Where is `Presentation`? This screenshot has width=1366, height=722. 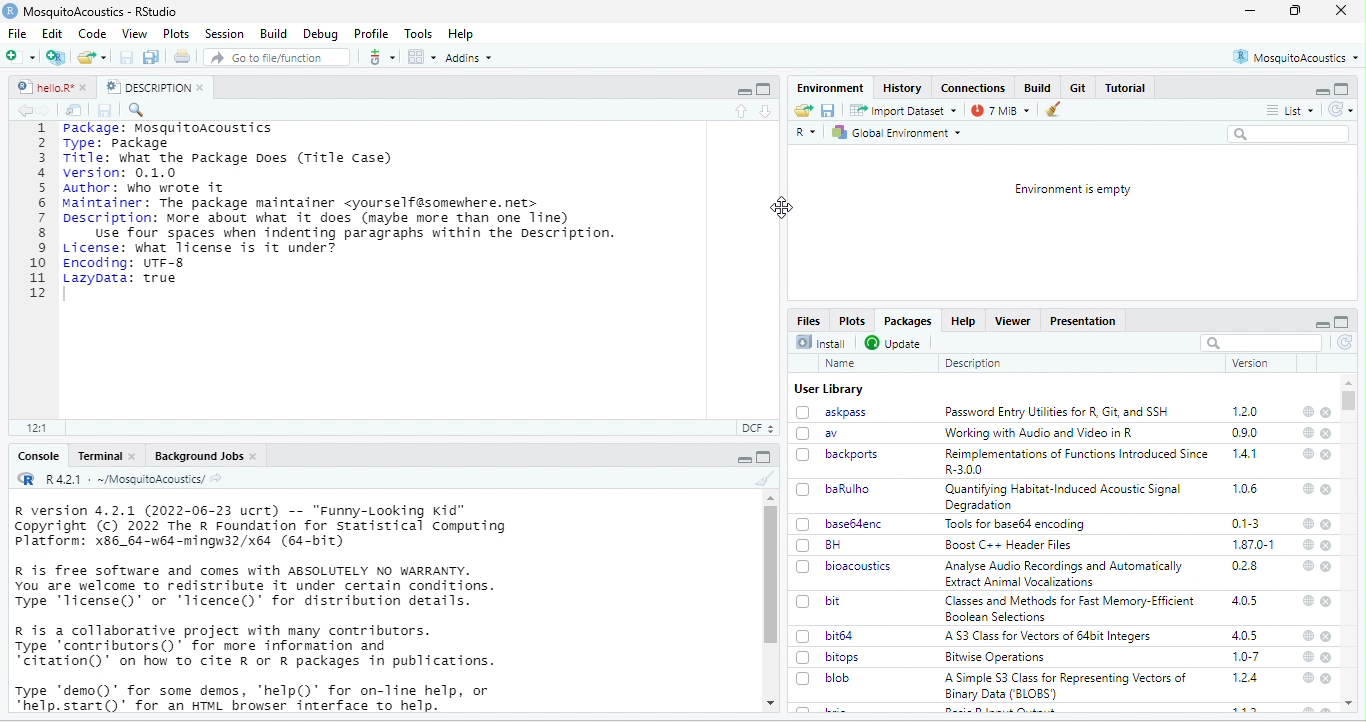 Presentation is located at coordinates (1084, 321).